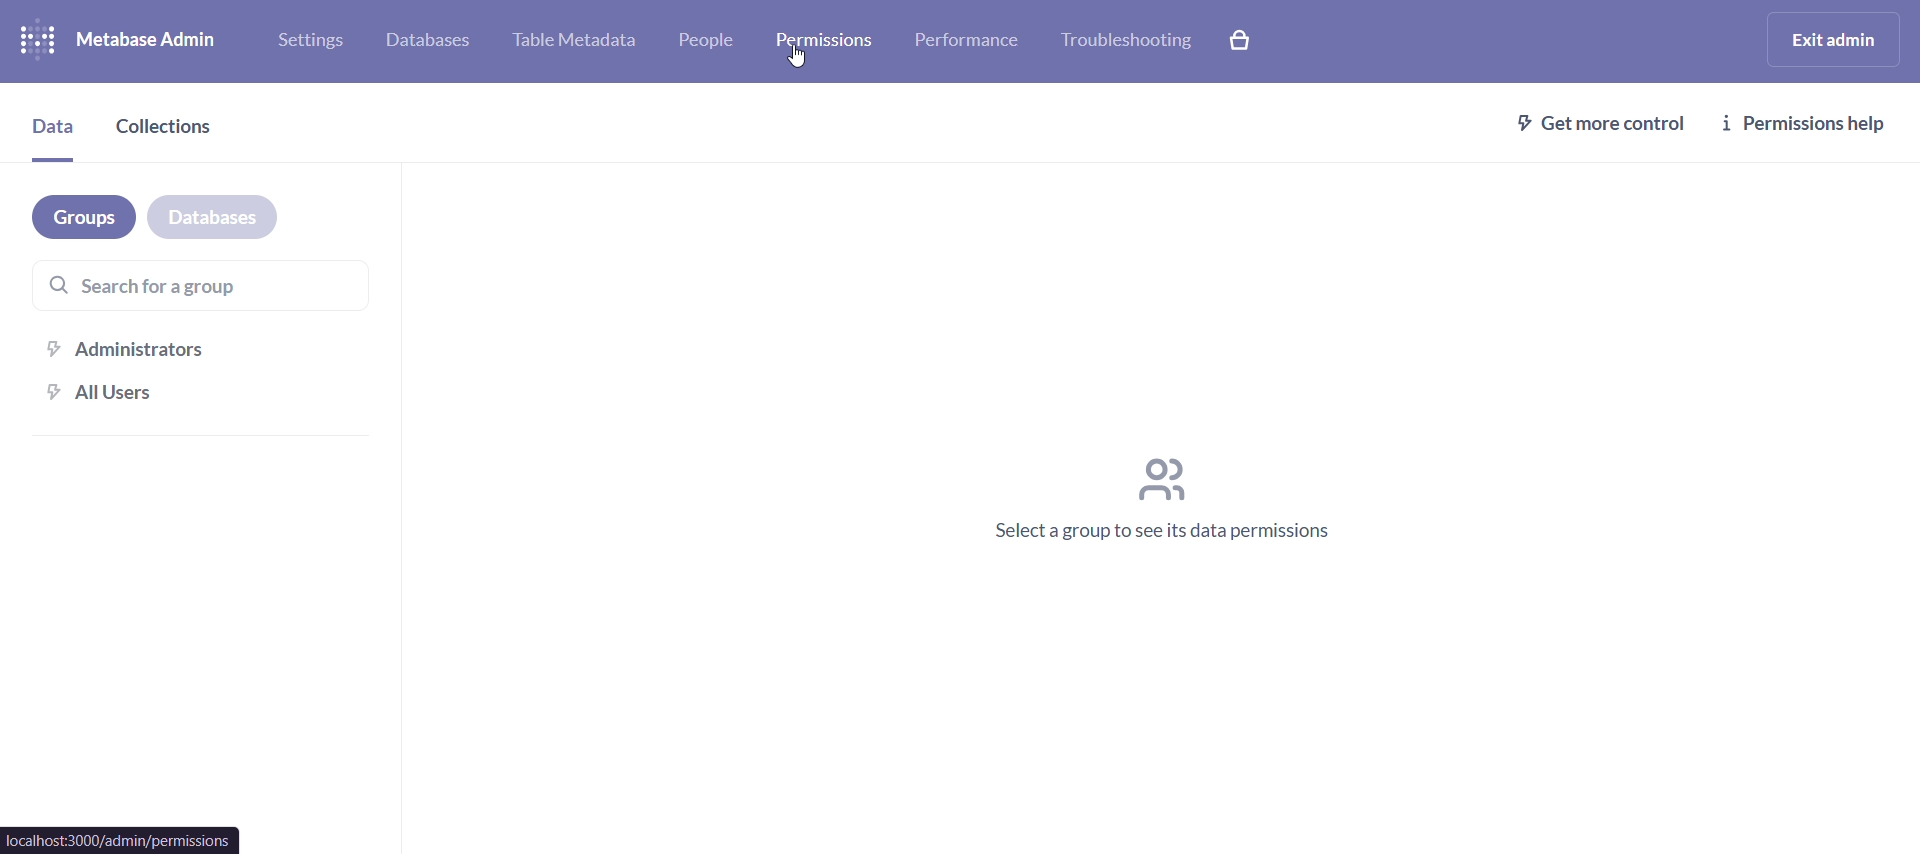  What do you see at coordinates (820, 44) in the screenshot?
I see `permissions` at bounding box center [820, 44].